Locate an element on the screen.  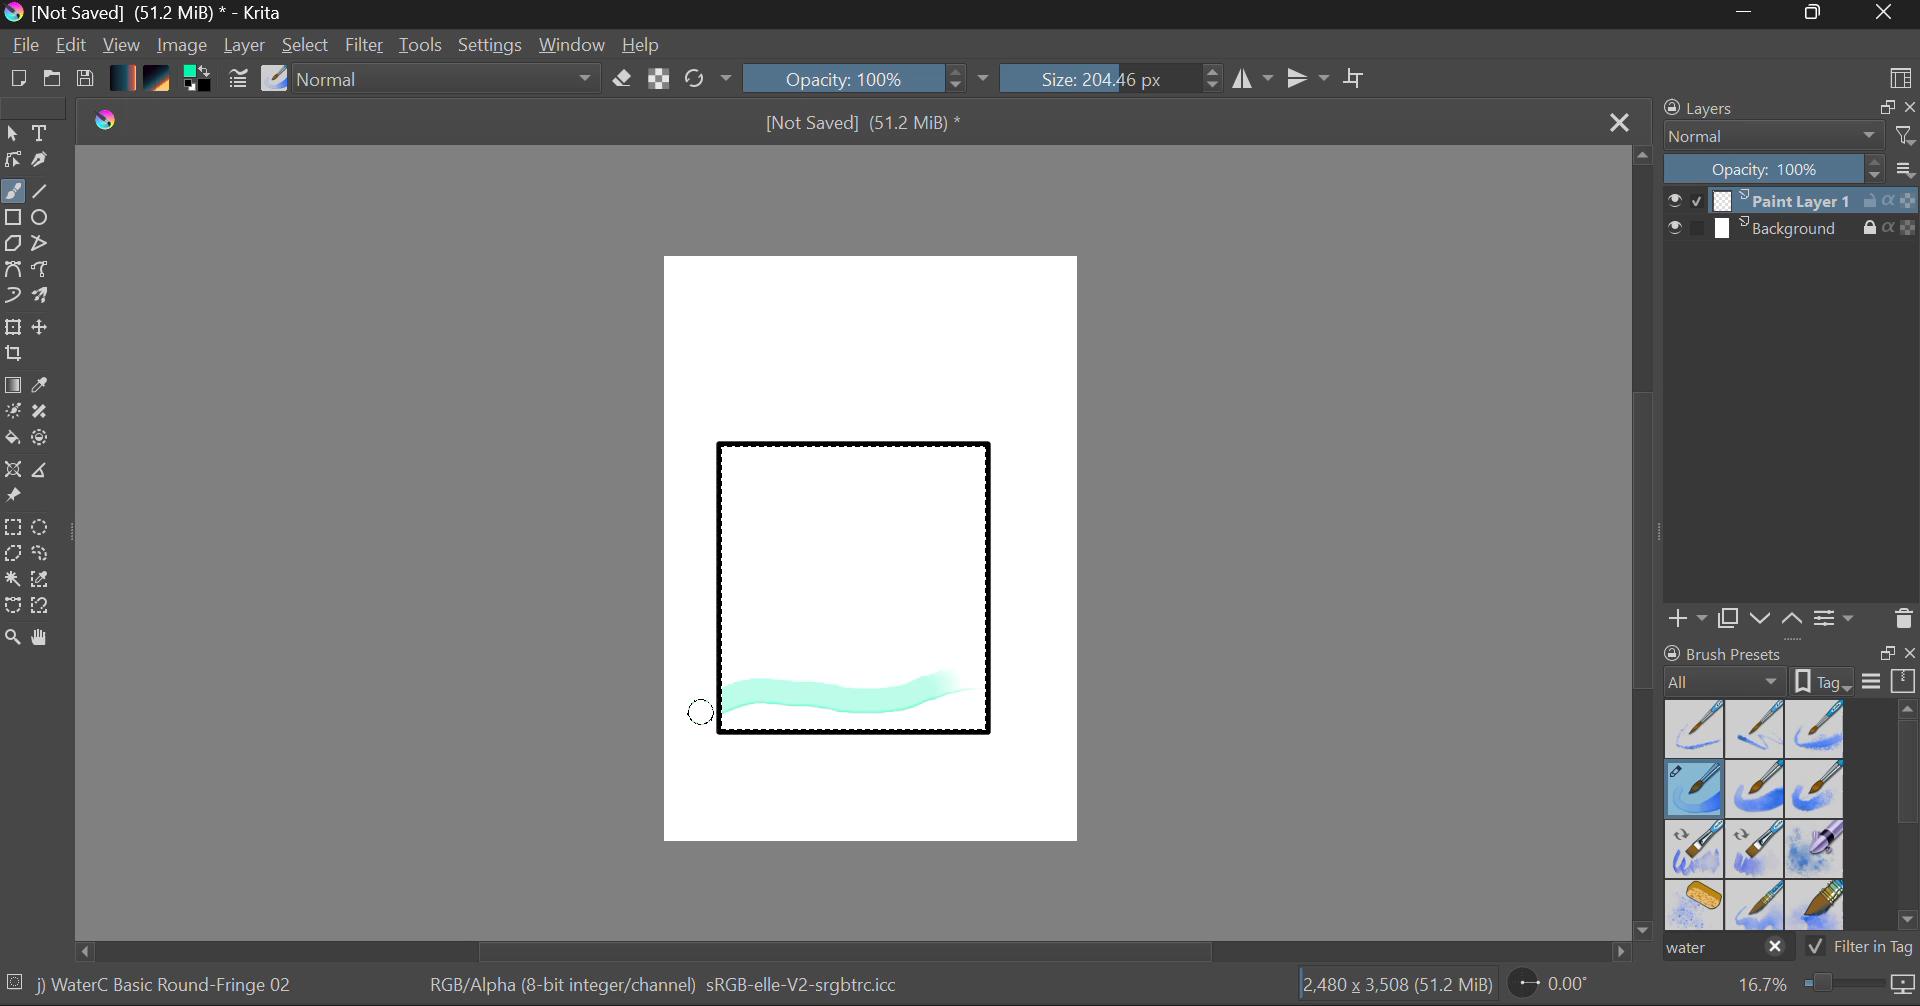
Eraser is located at coordinates (623, 79).